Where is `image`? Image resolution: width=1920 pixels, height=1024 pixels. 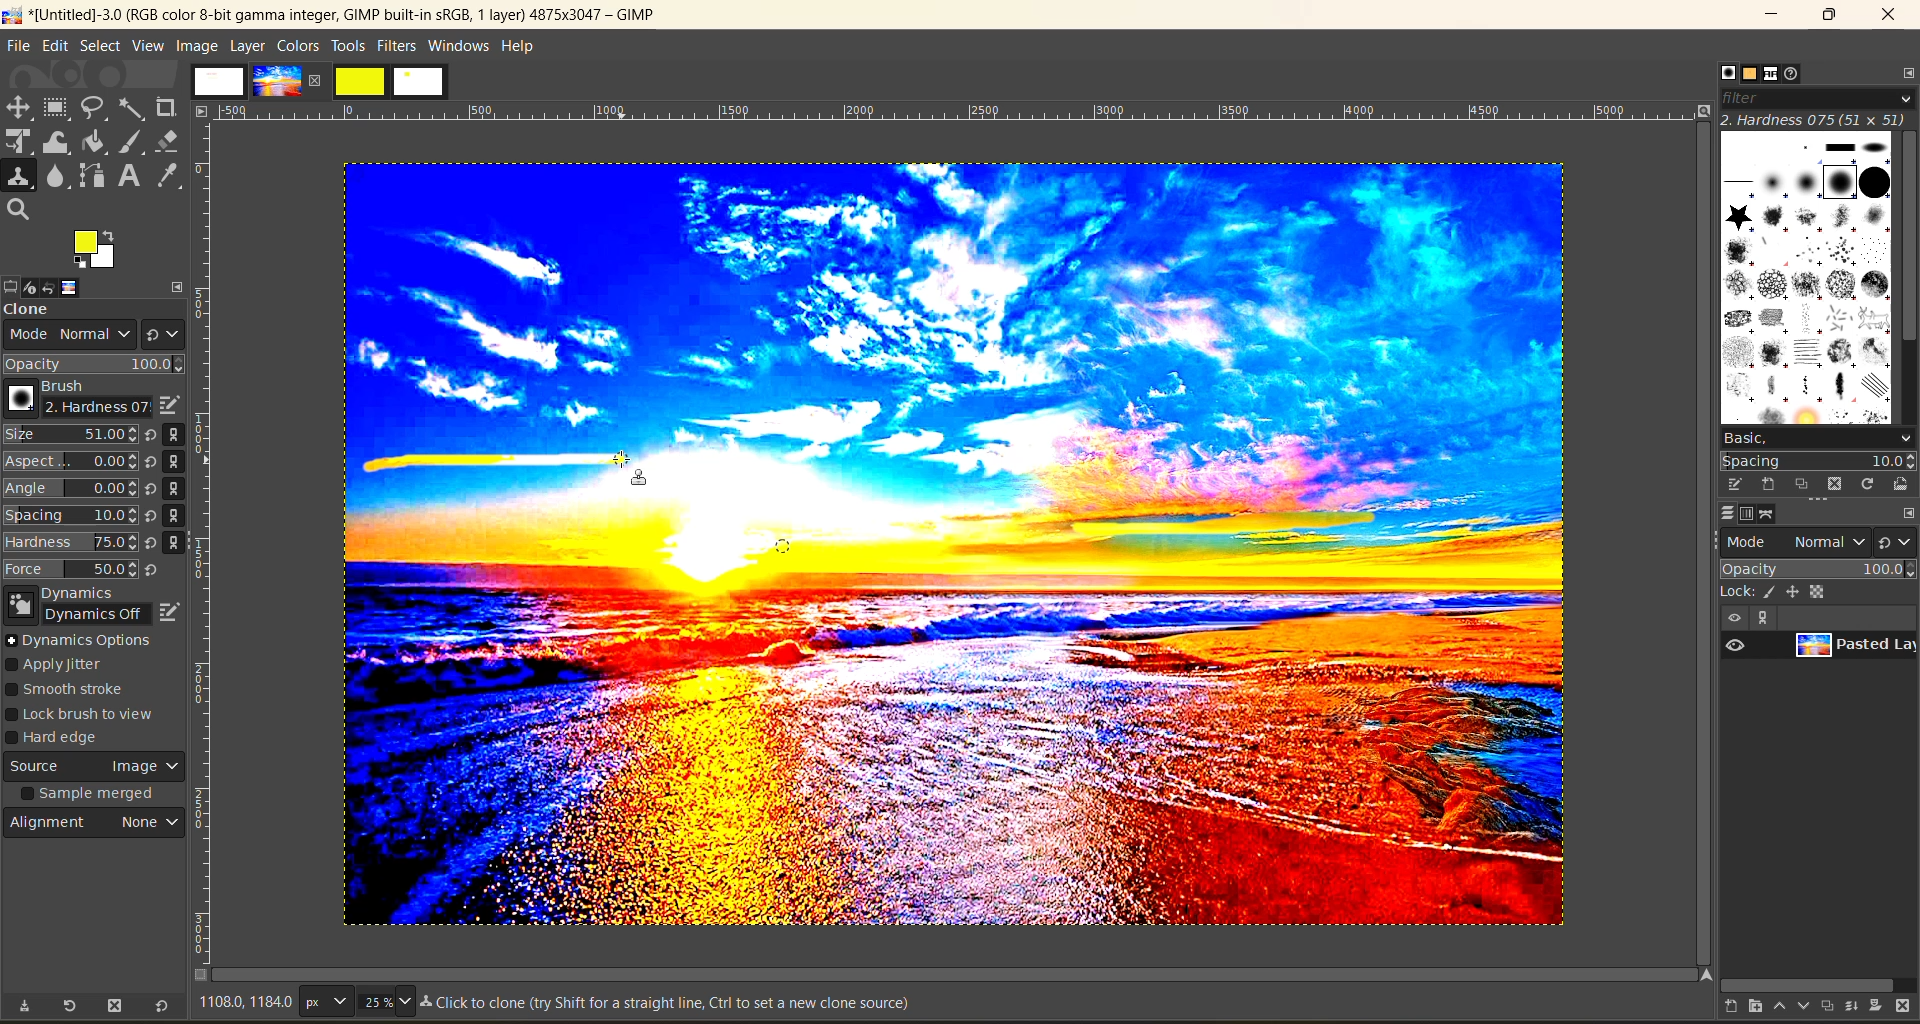
image is located at coordinates (1148, 545).